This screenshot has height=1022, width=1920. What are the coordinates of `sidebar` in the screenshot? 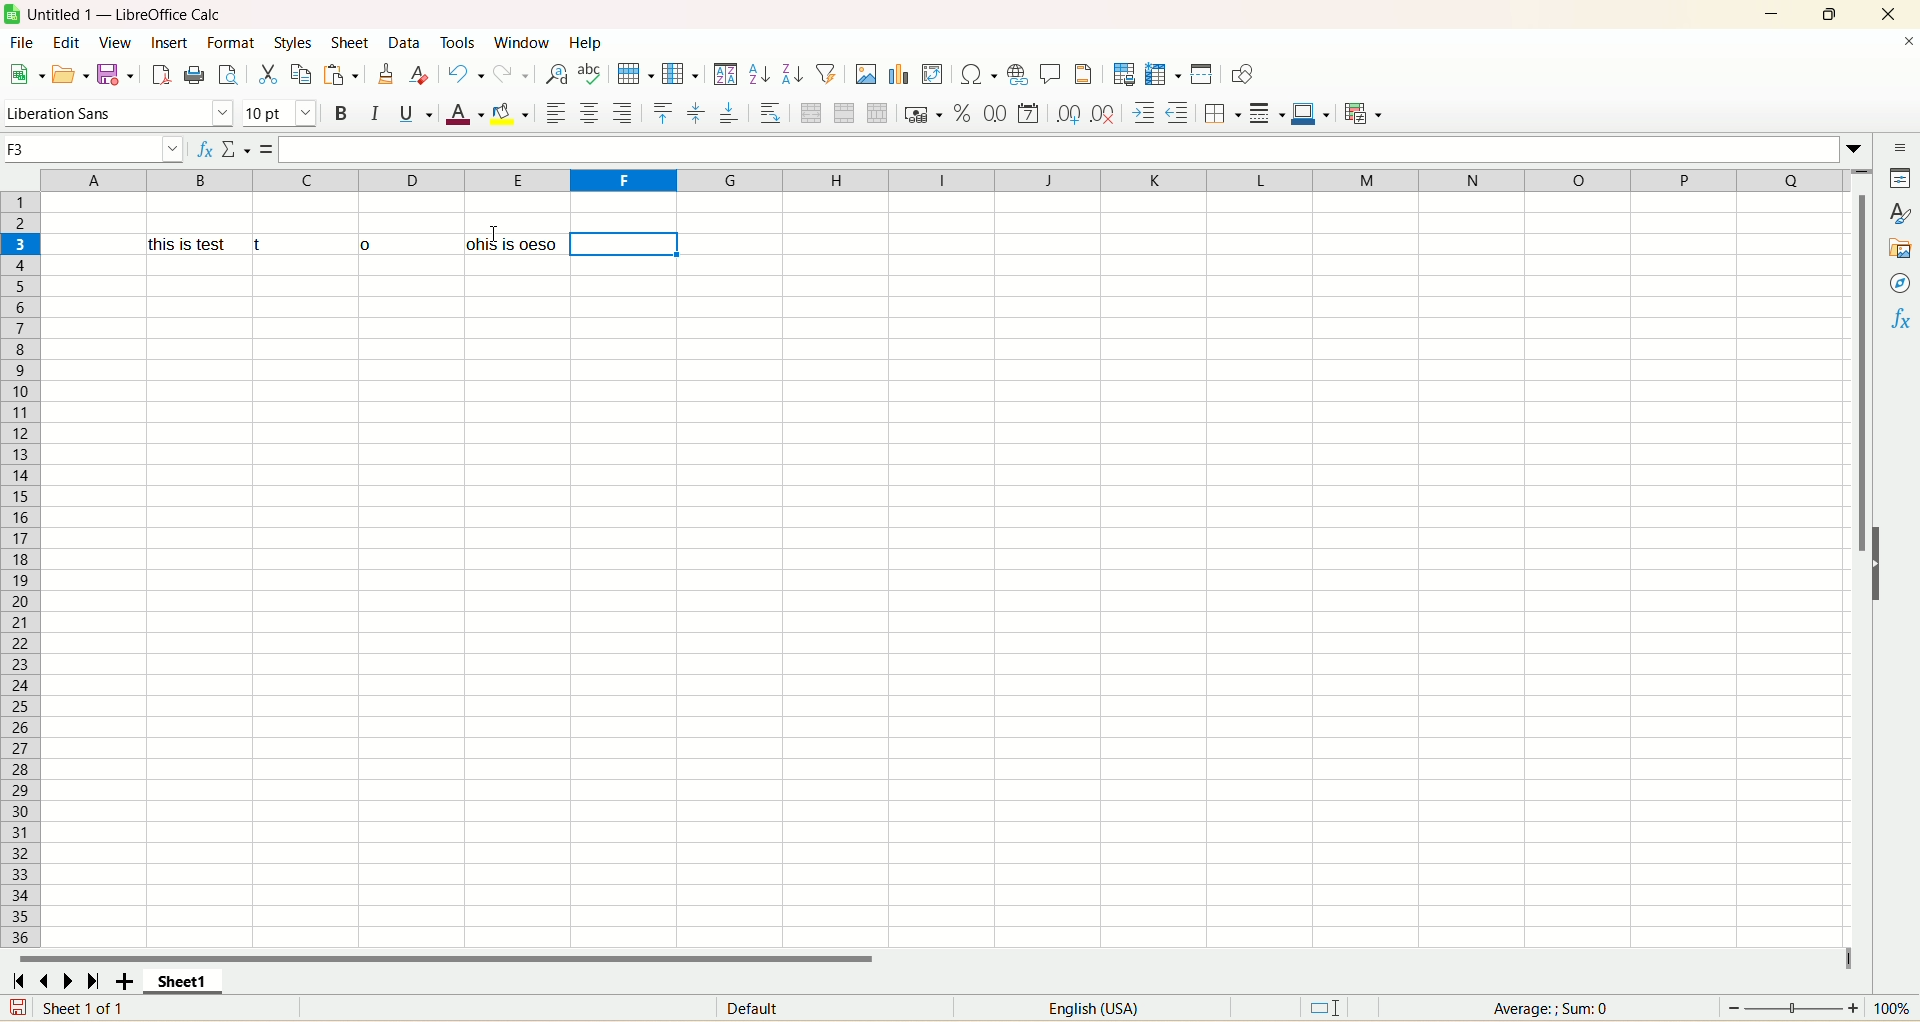 It's located at (1903, 148).